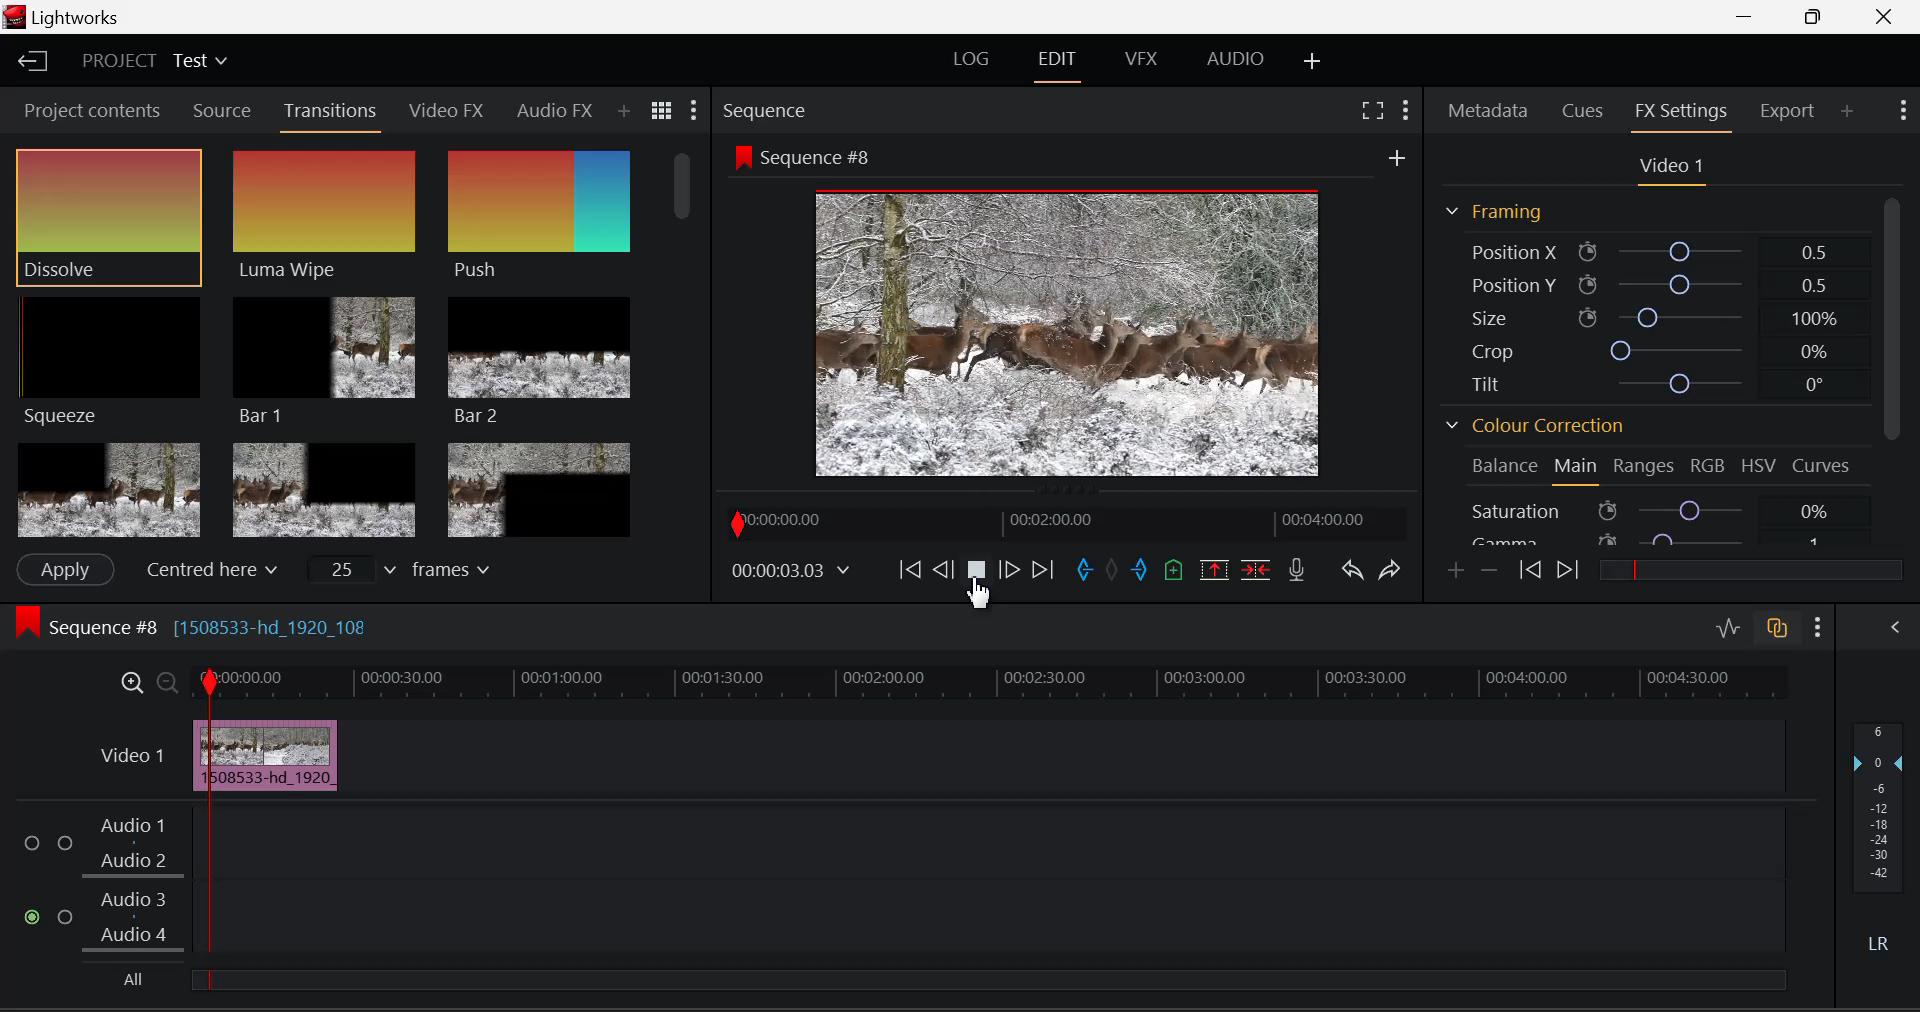 This screenshot has width=1920, height=1012. I want to click on Sequence #8 Editing Section, so click(252, 630).